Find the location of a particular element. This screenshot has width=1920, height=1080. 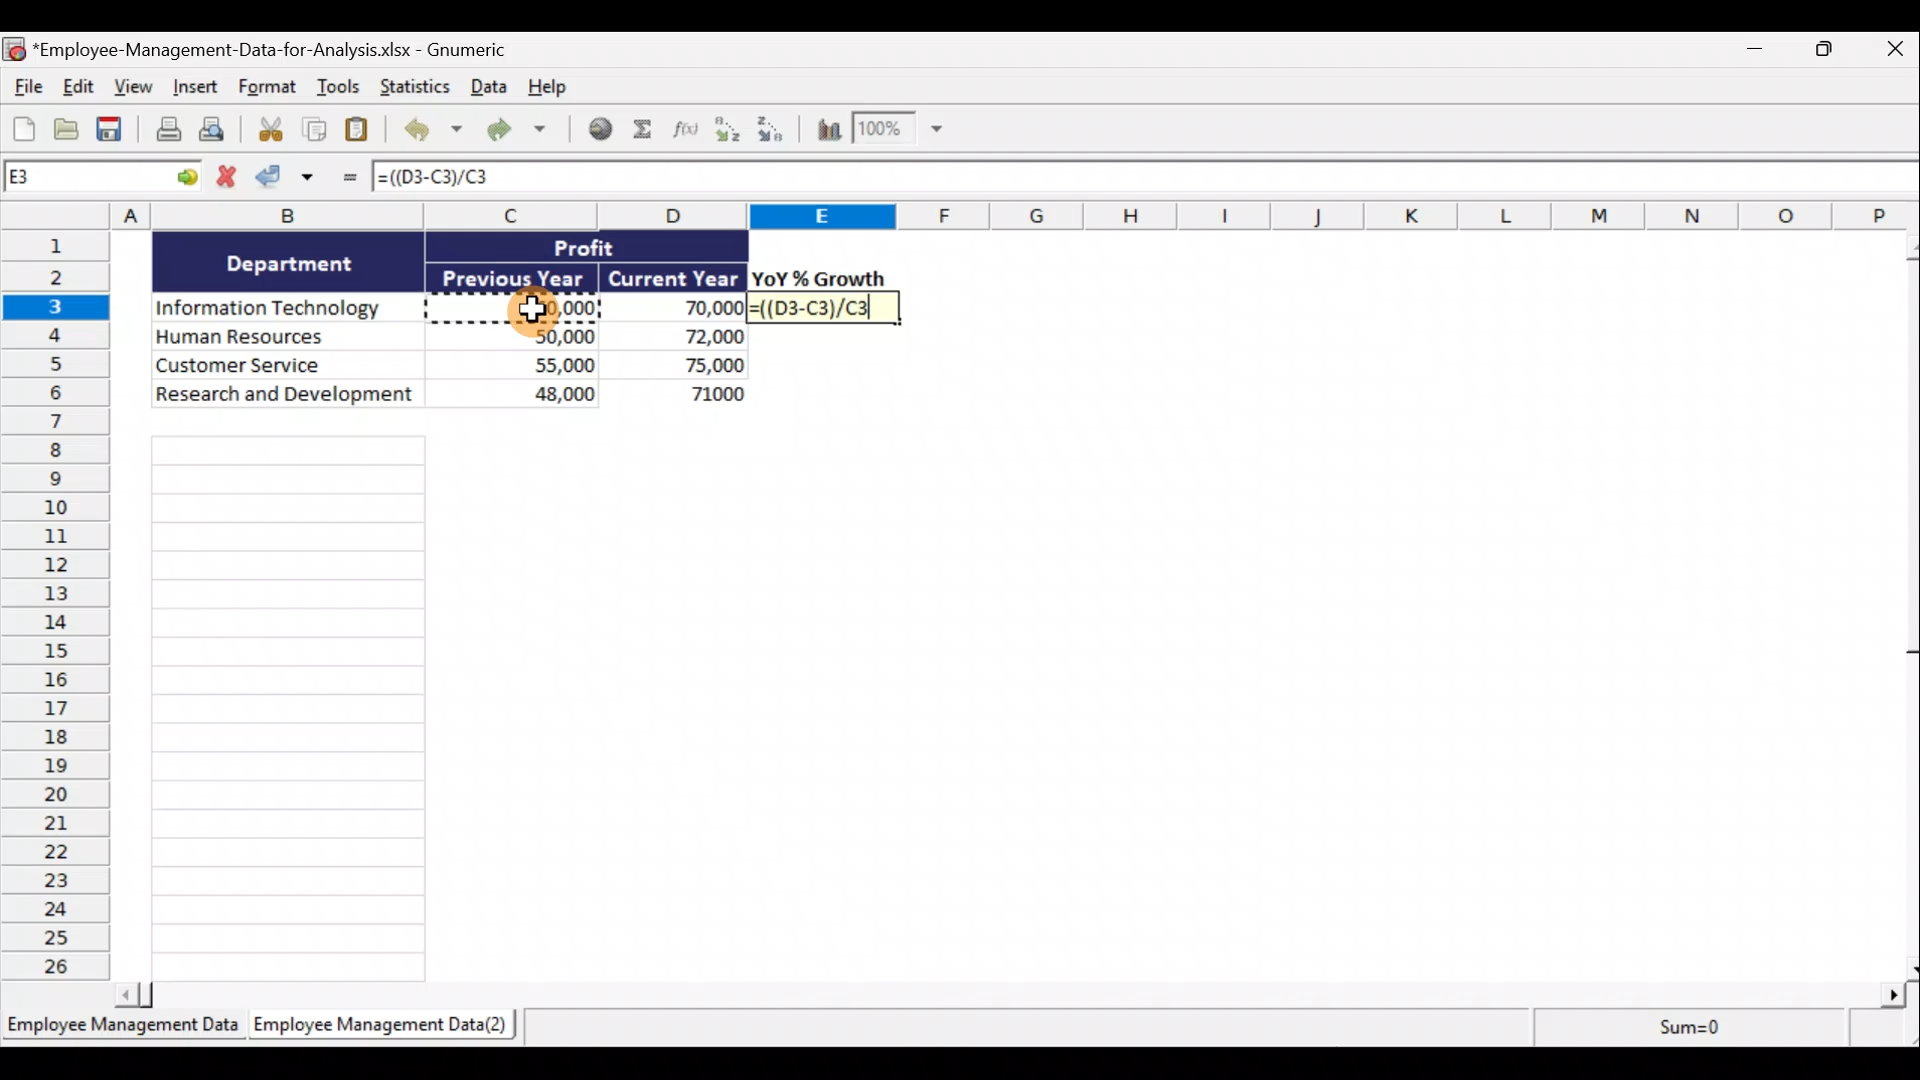

Print the current file is located at coordinates (166, 132).